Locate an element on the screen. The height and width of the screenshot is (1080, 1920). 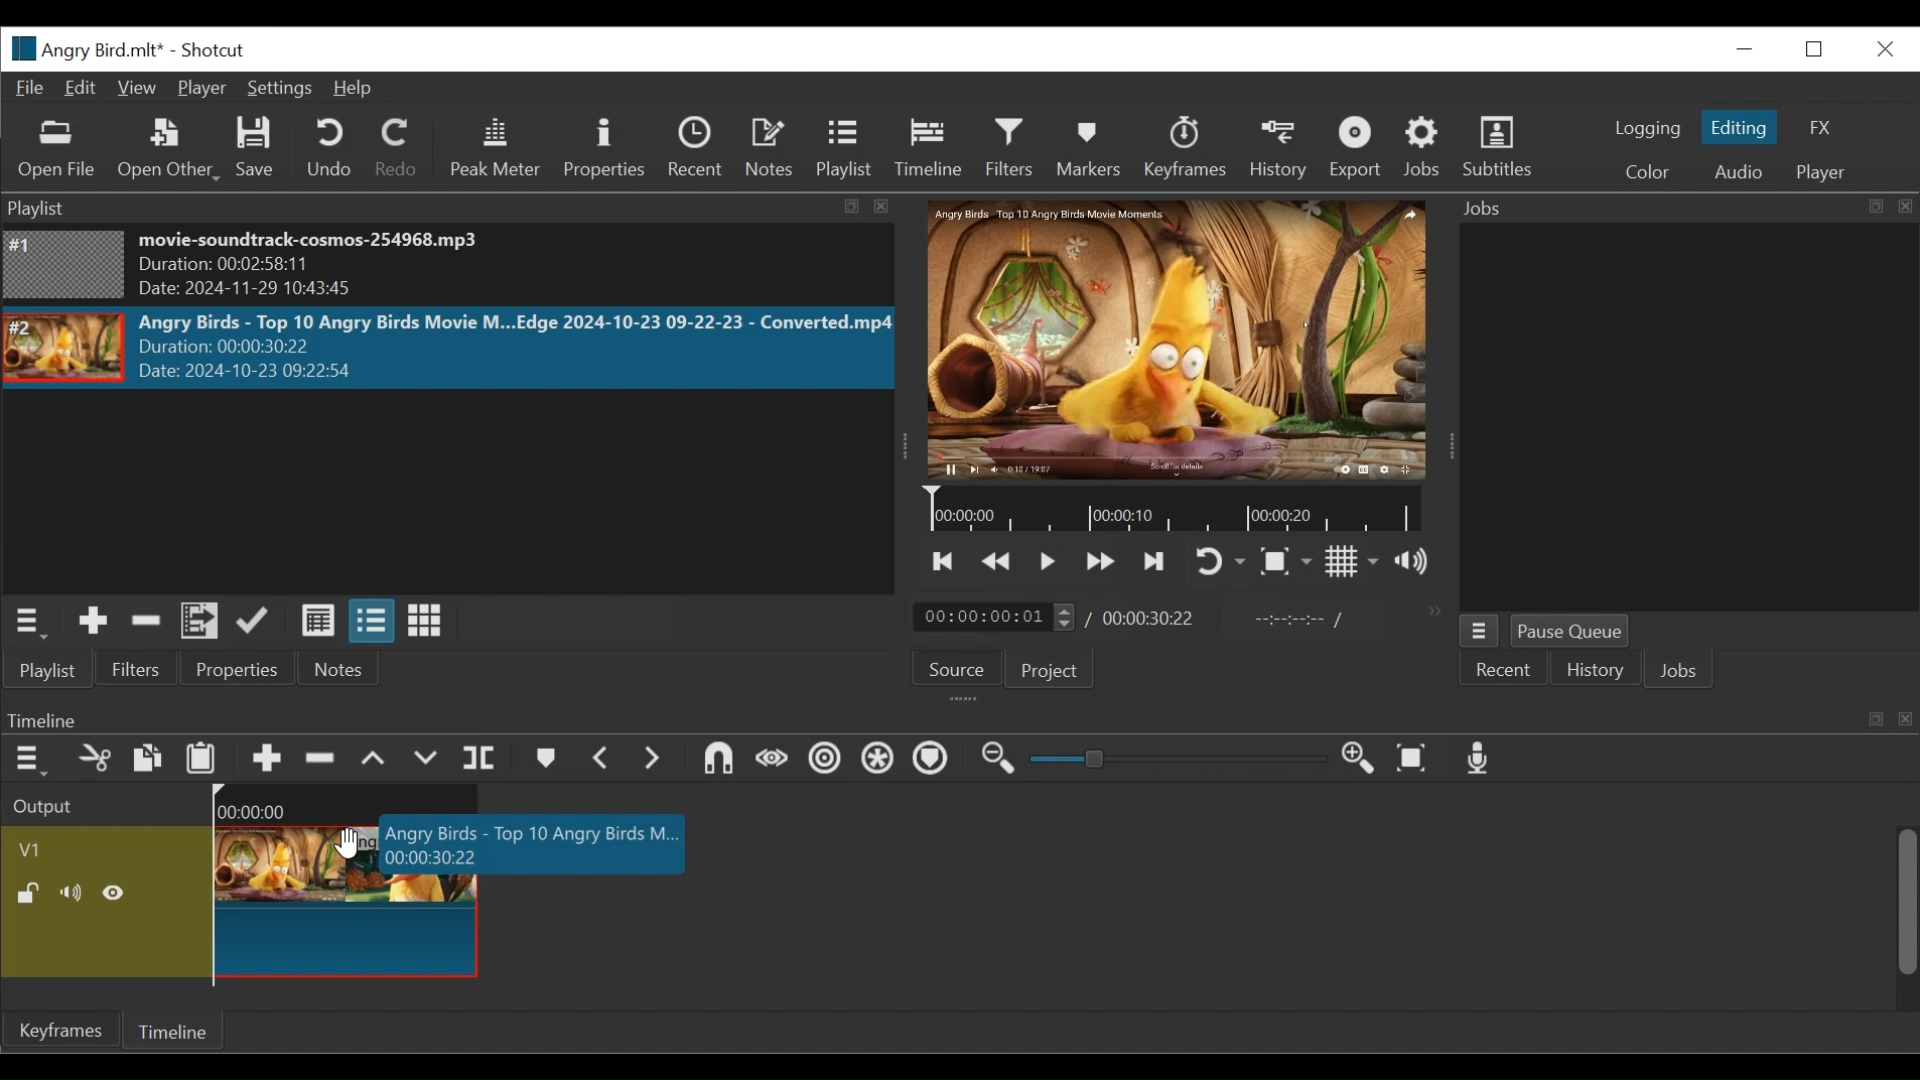
Ripple all tracks is located at coordinates (880, 762).